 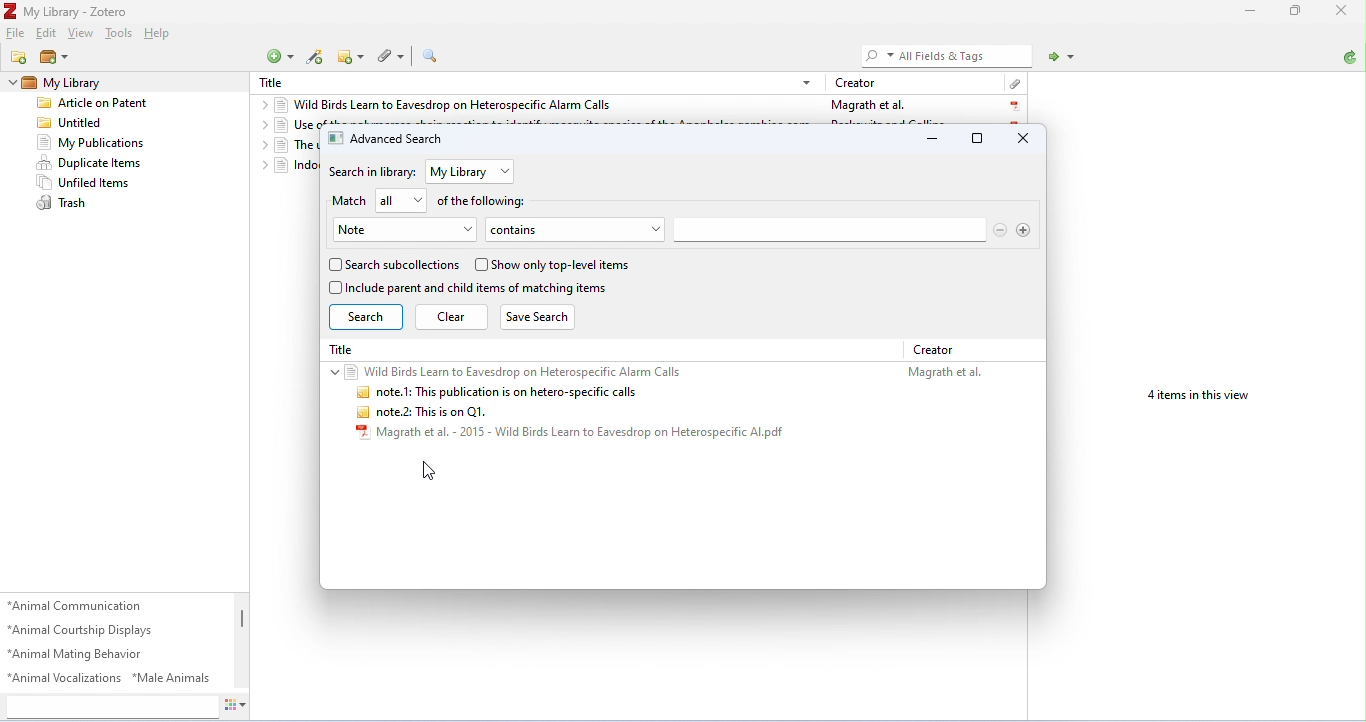 What do you see at coordinates (1249, 13) in the screenshot?
I see `minimize` at bounding box center [1249, 13].